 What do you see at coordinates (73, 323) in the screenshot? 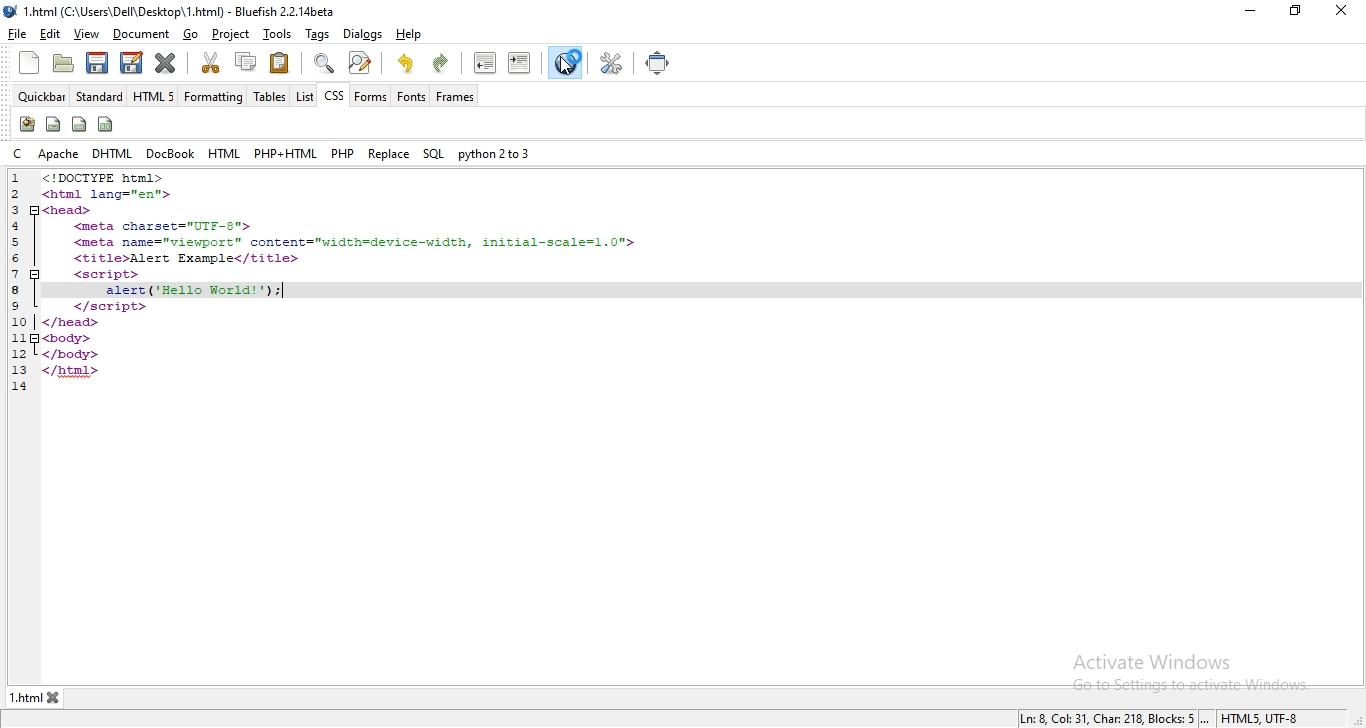
I see `</head>` at bounding box center [73, 323].